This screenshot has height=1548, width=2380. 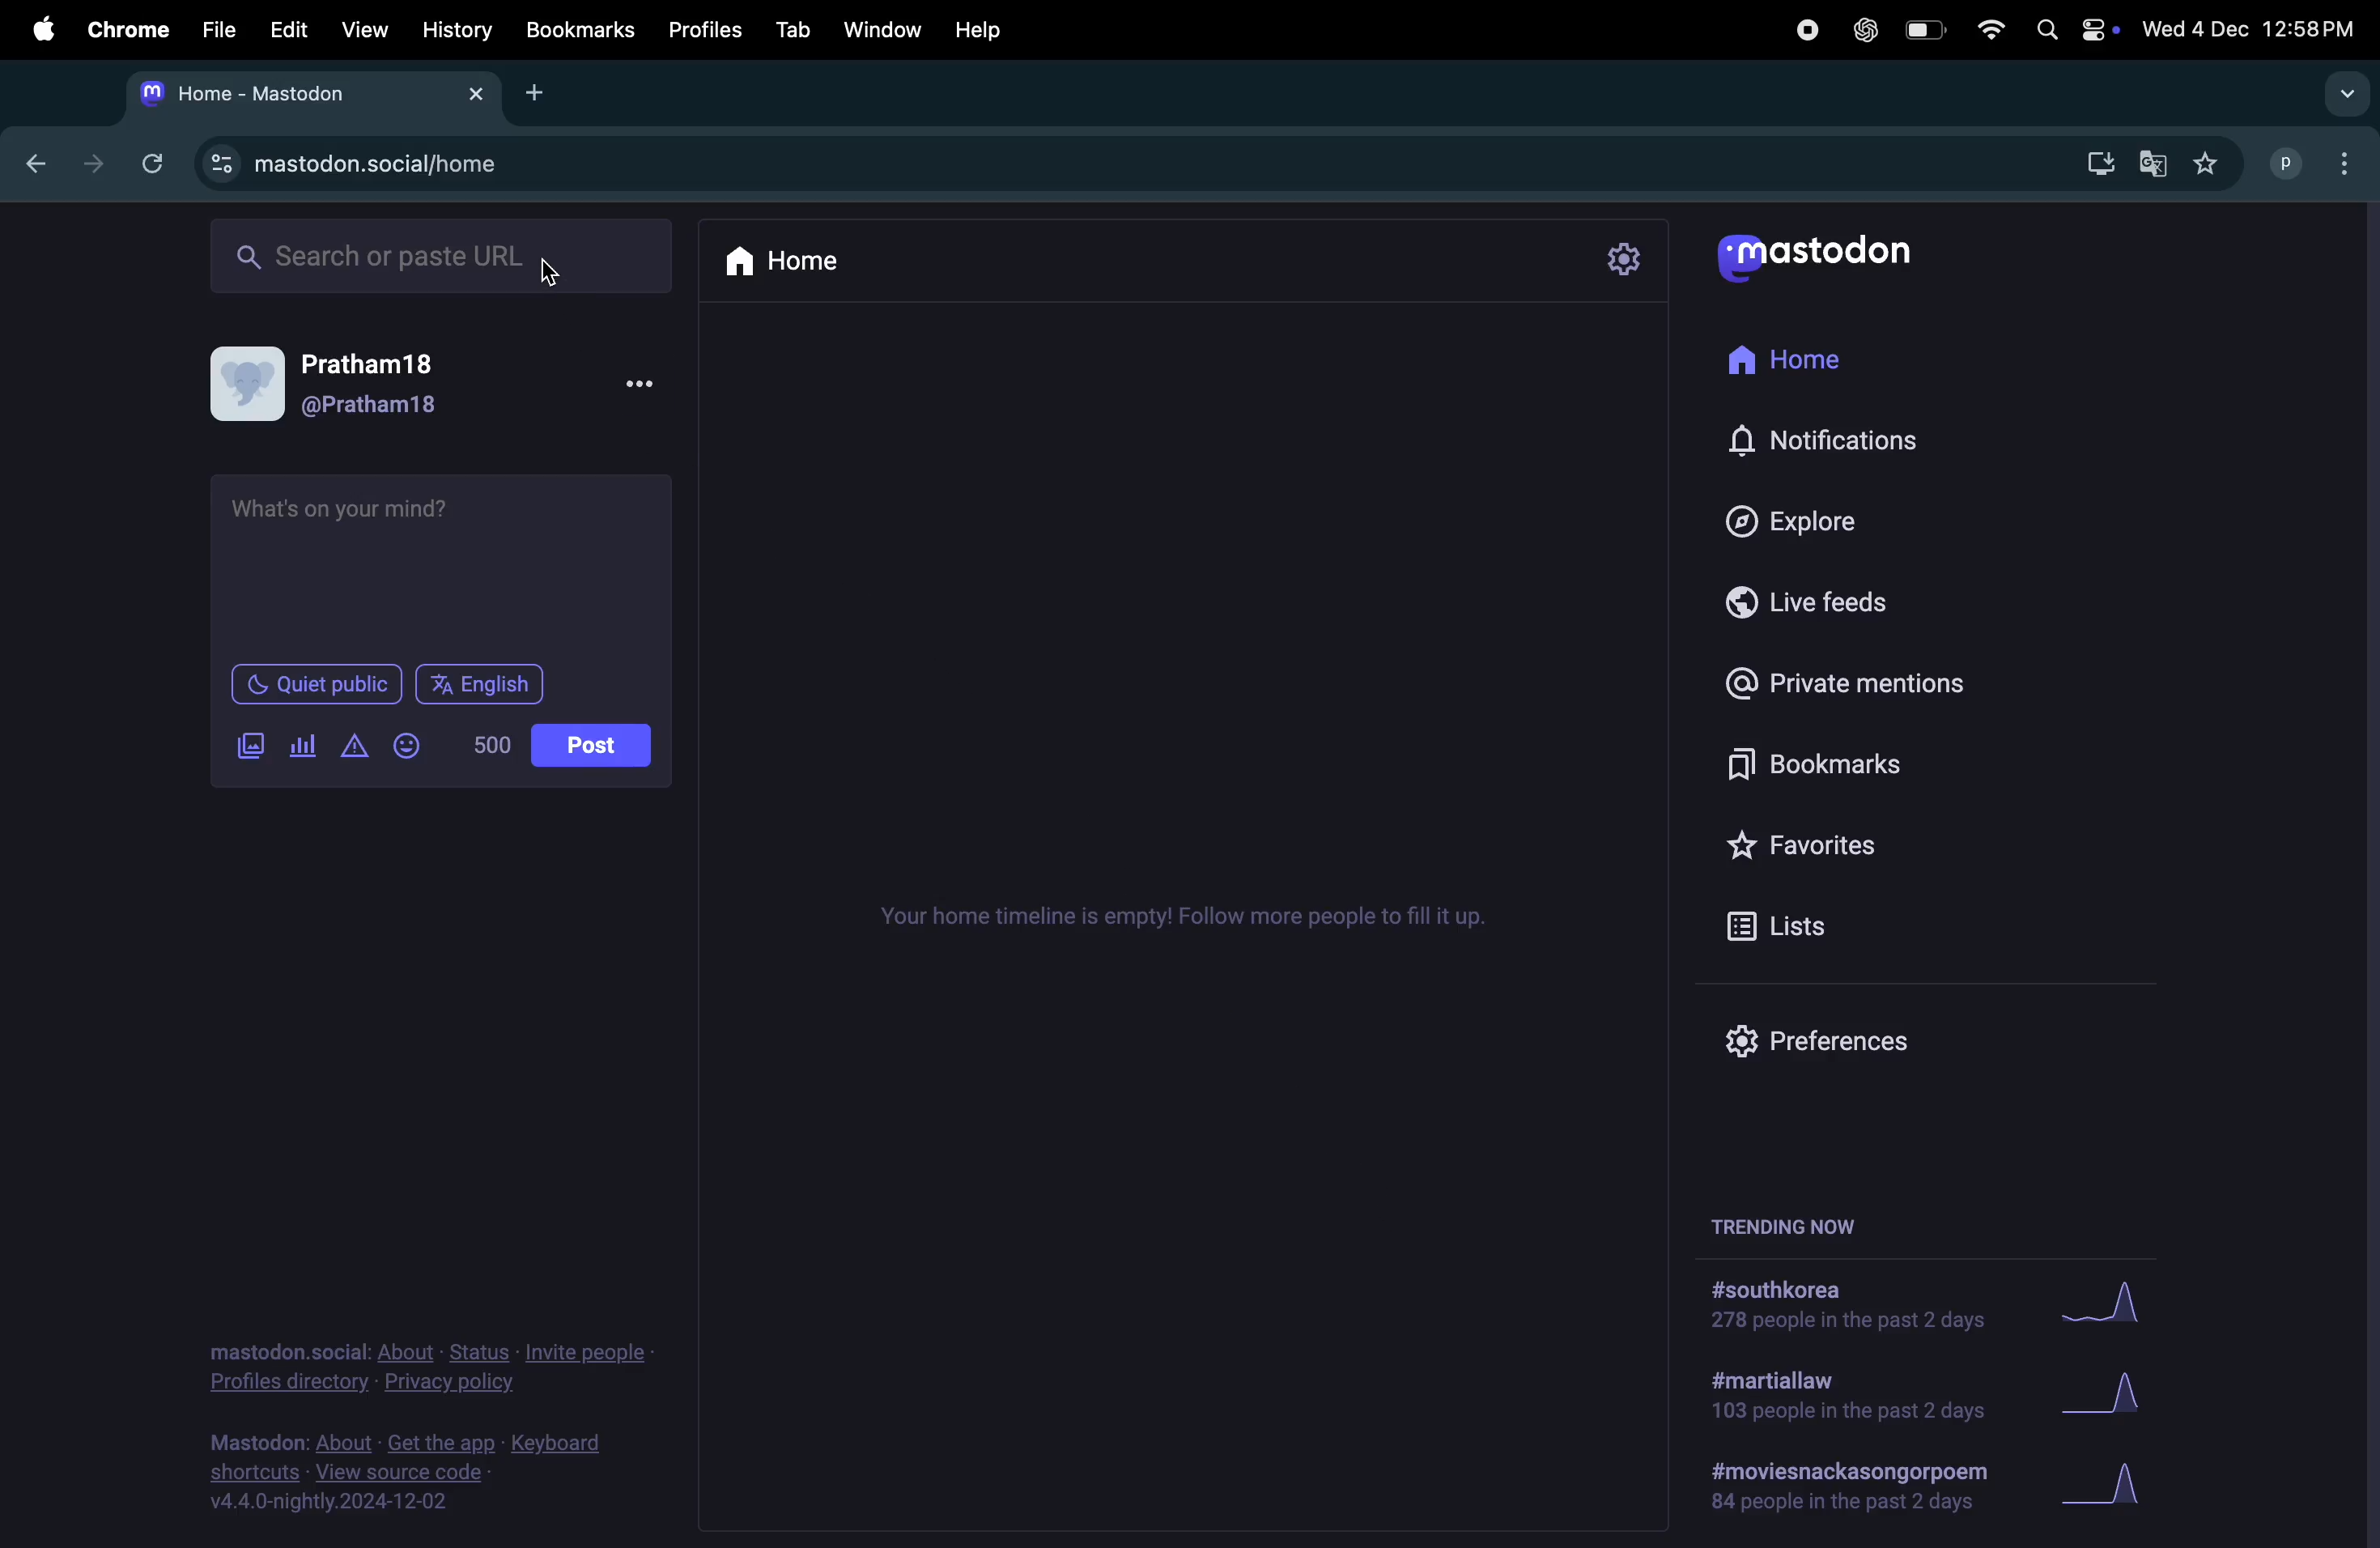 What do you see at coordinates (710, 30) in the screenshot?
I see `Profiles` at bounding box center [710, 30].